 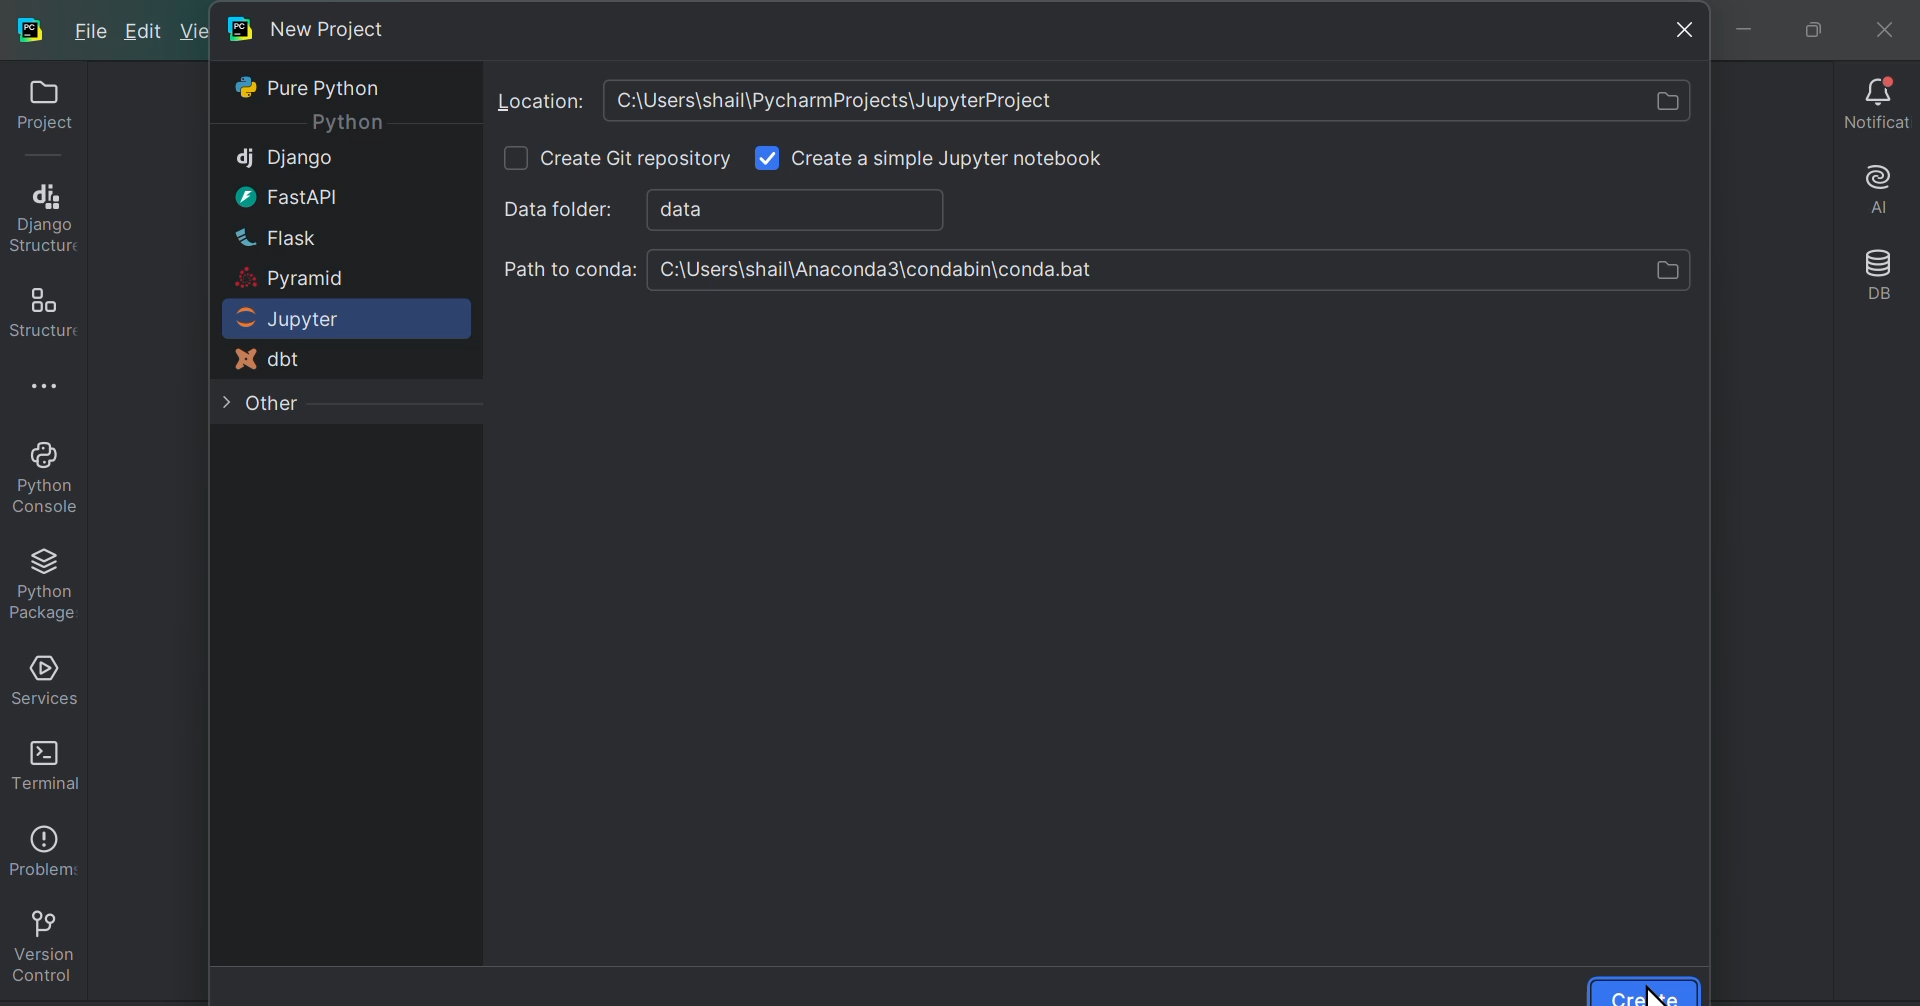 I want to click on Path to conda, so click(x=1093, y=269).